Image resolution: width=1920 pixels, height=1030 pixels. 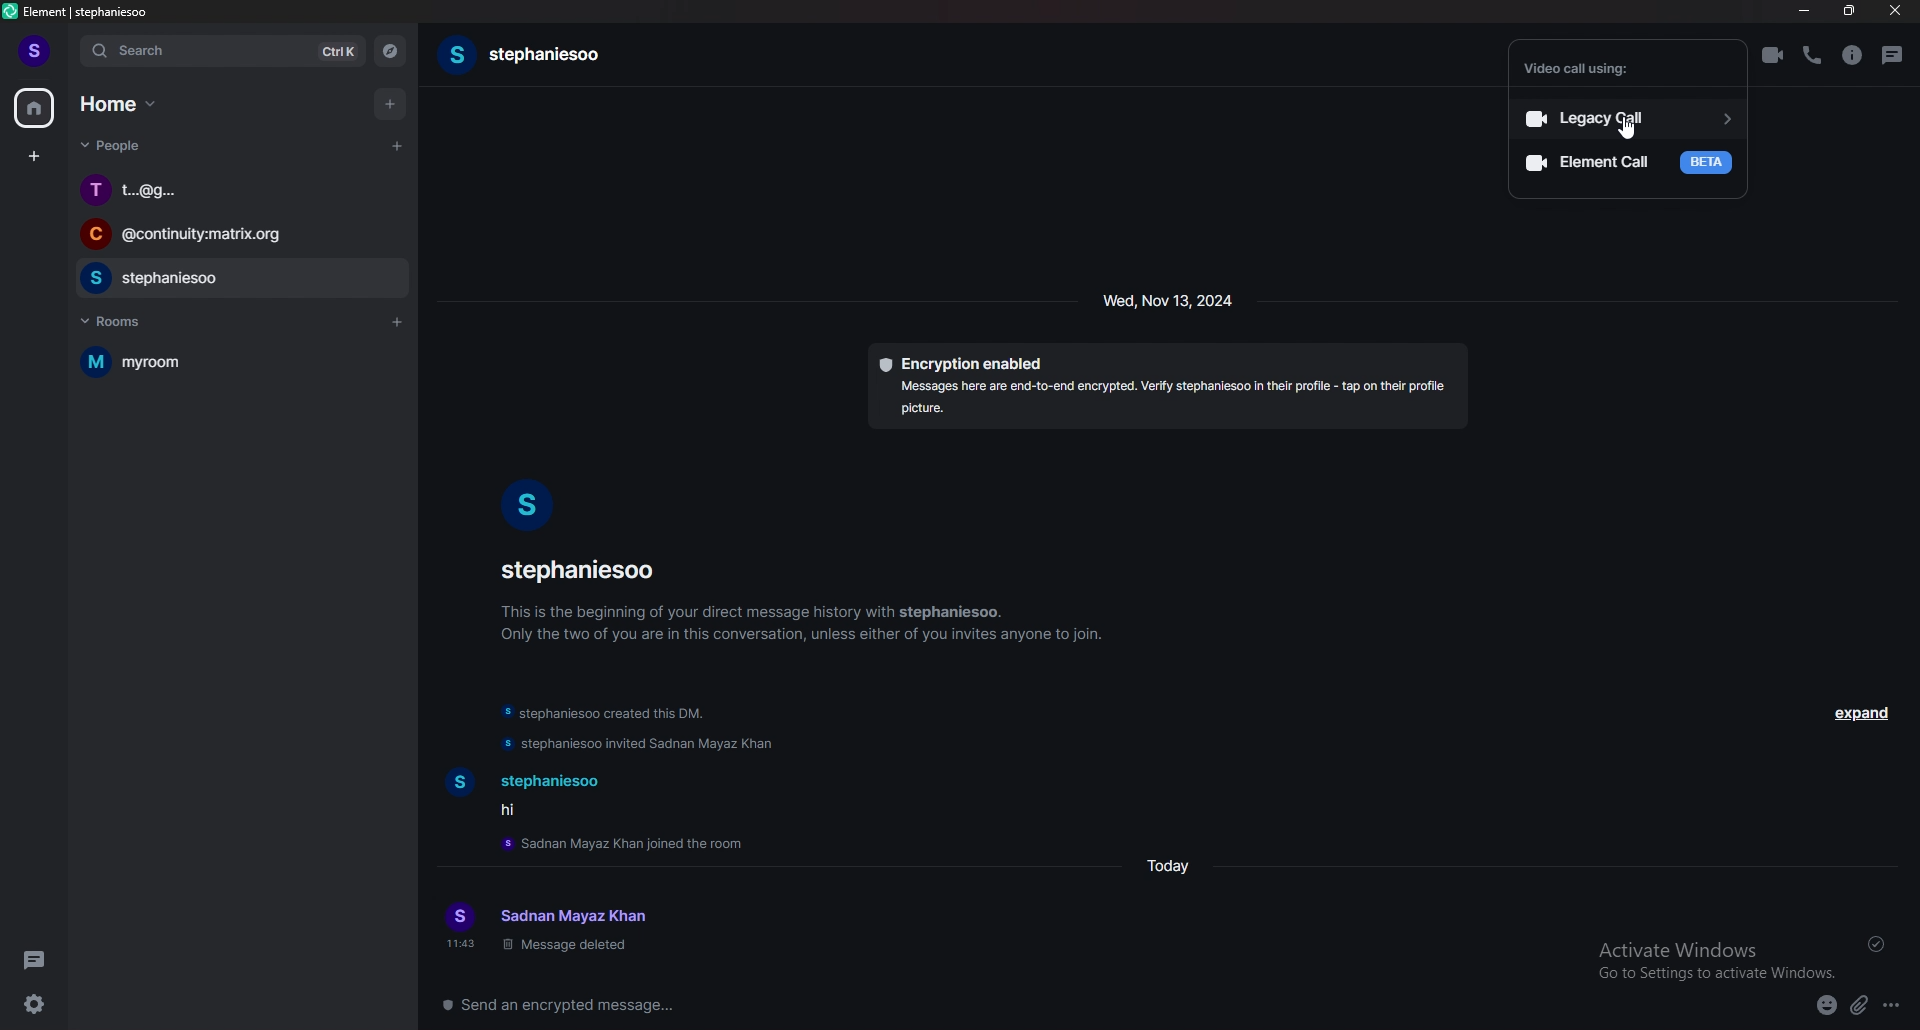 I want to click on text, so click(x=578, y=930).